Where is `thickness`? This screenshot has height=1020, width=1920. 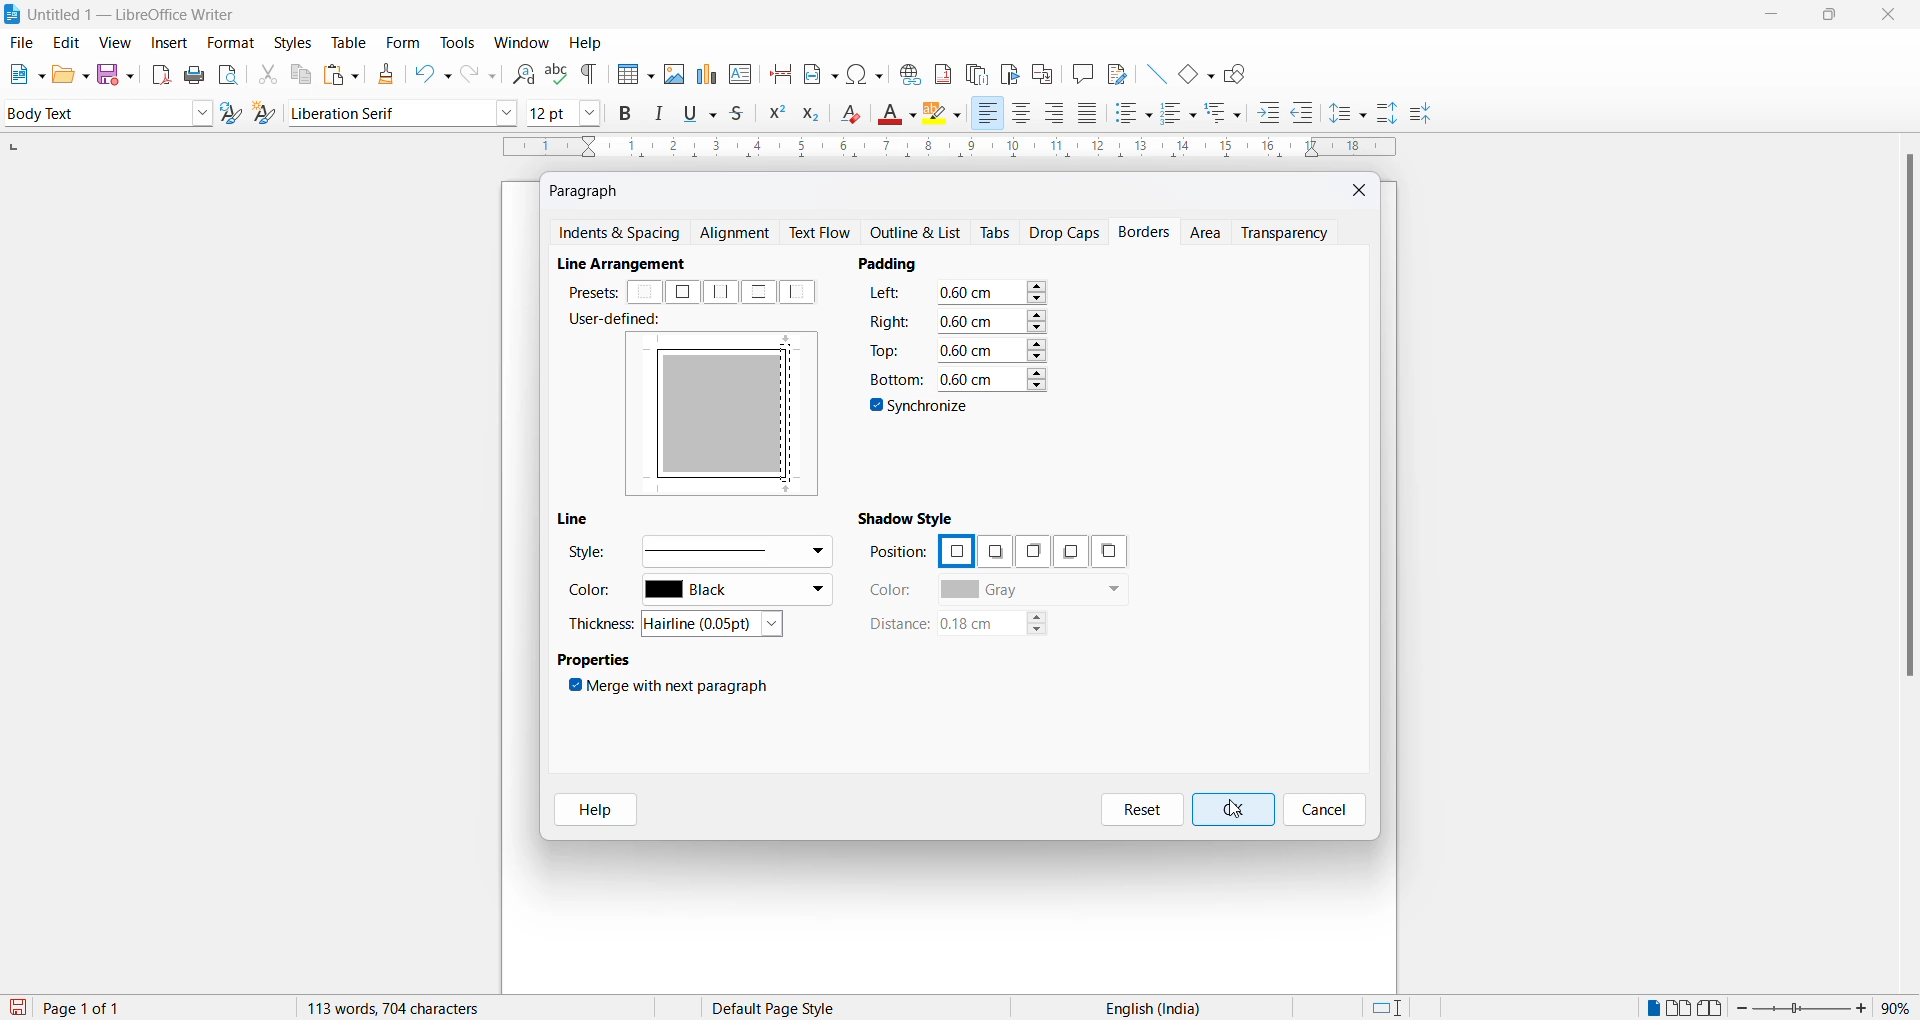 thickness is located at coordinates (604, 623).